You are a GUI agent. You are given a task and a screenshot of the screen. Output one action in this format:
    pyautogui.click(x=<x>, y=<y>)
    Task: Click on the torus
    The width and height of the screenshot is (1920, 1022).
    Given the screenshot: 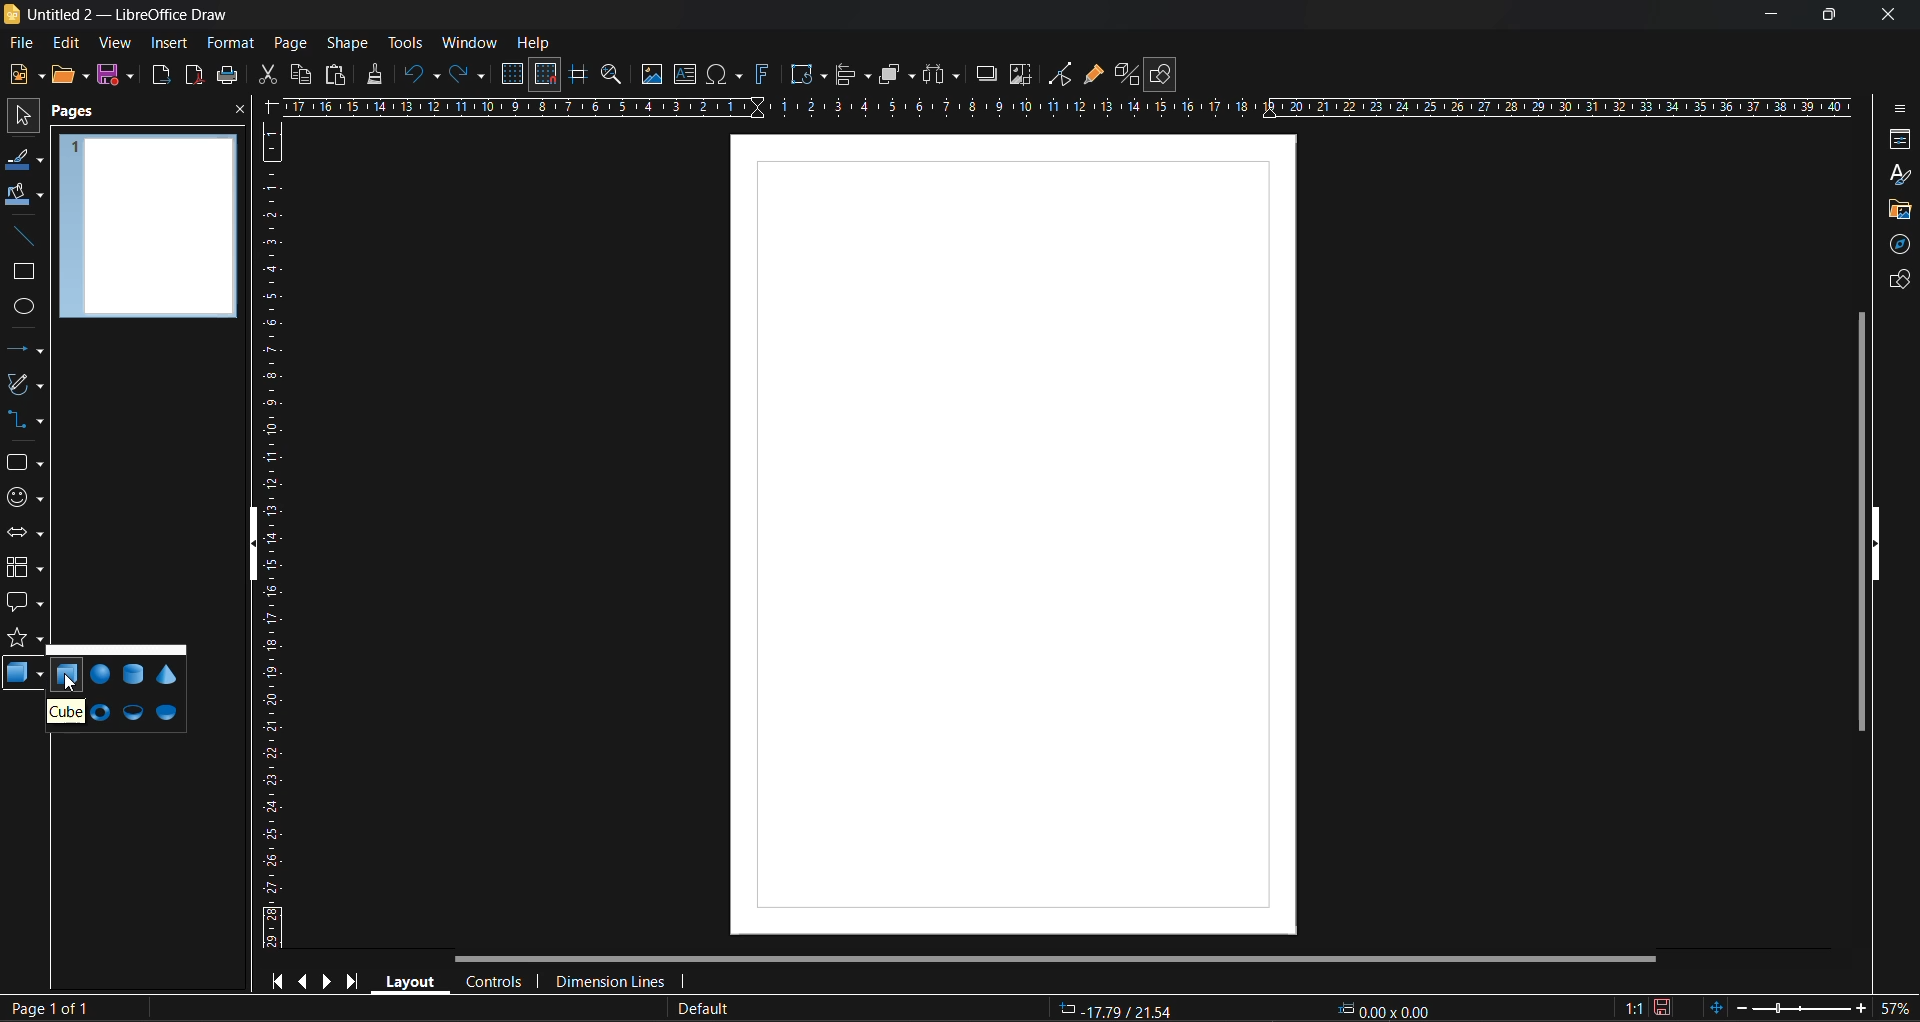 What is the action you would take?
    pyautogui.click(x=100, y=712)
    